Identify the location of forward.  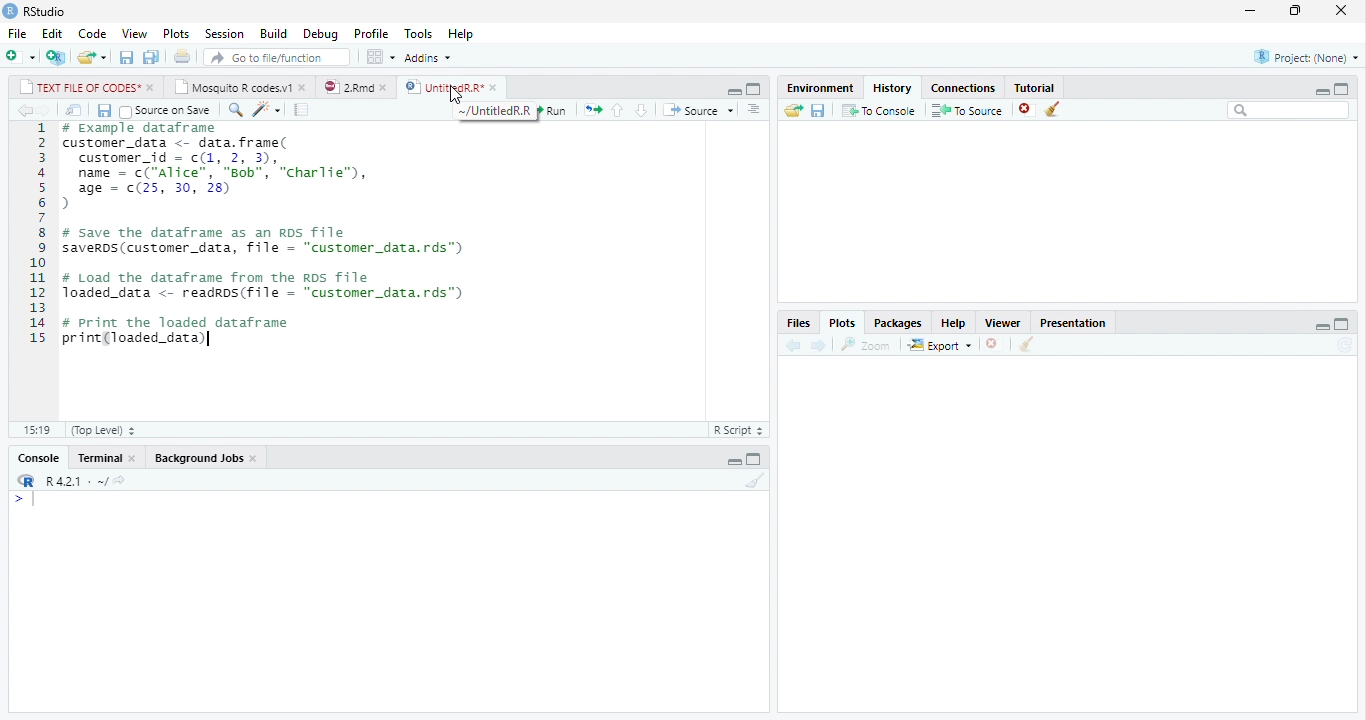
(46, 111).